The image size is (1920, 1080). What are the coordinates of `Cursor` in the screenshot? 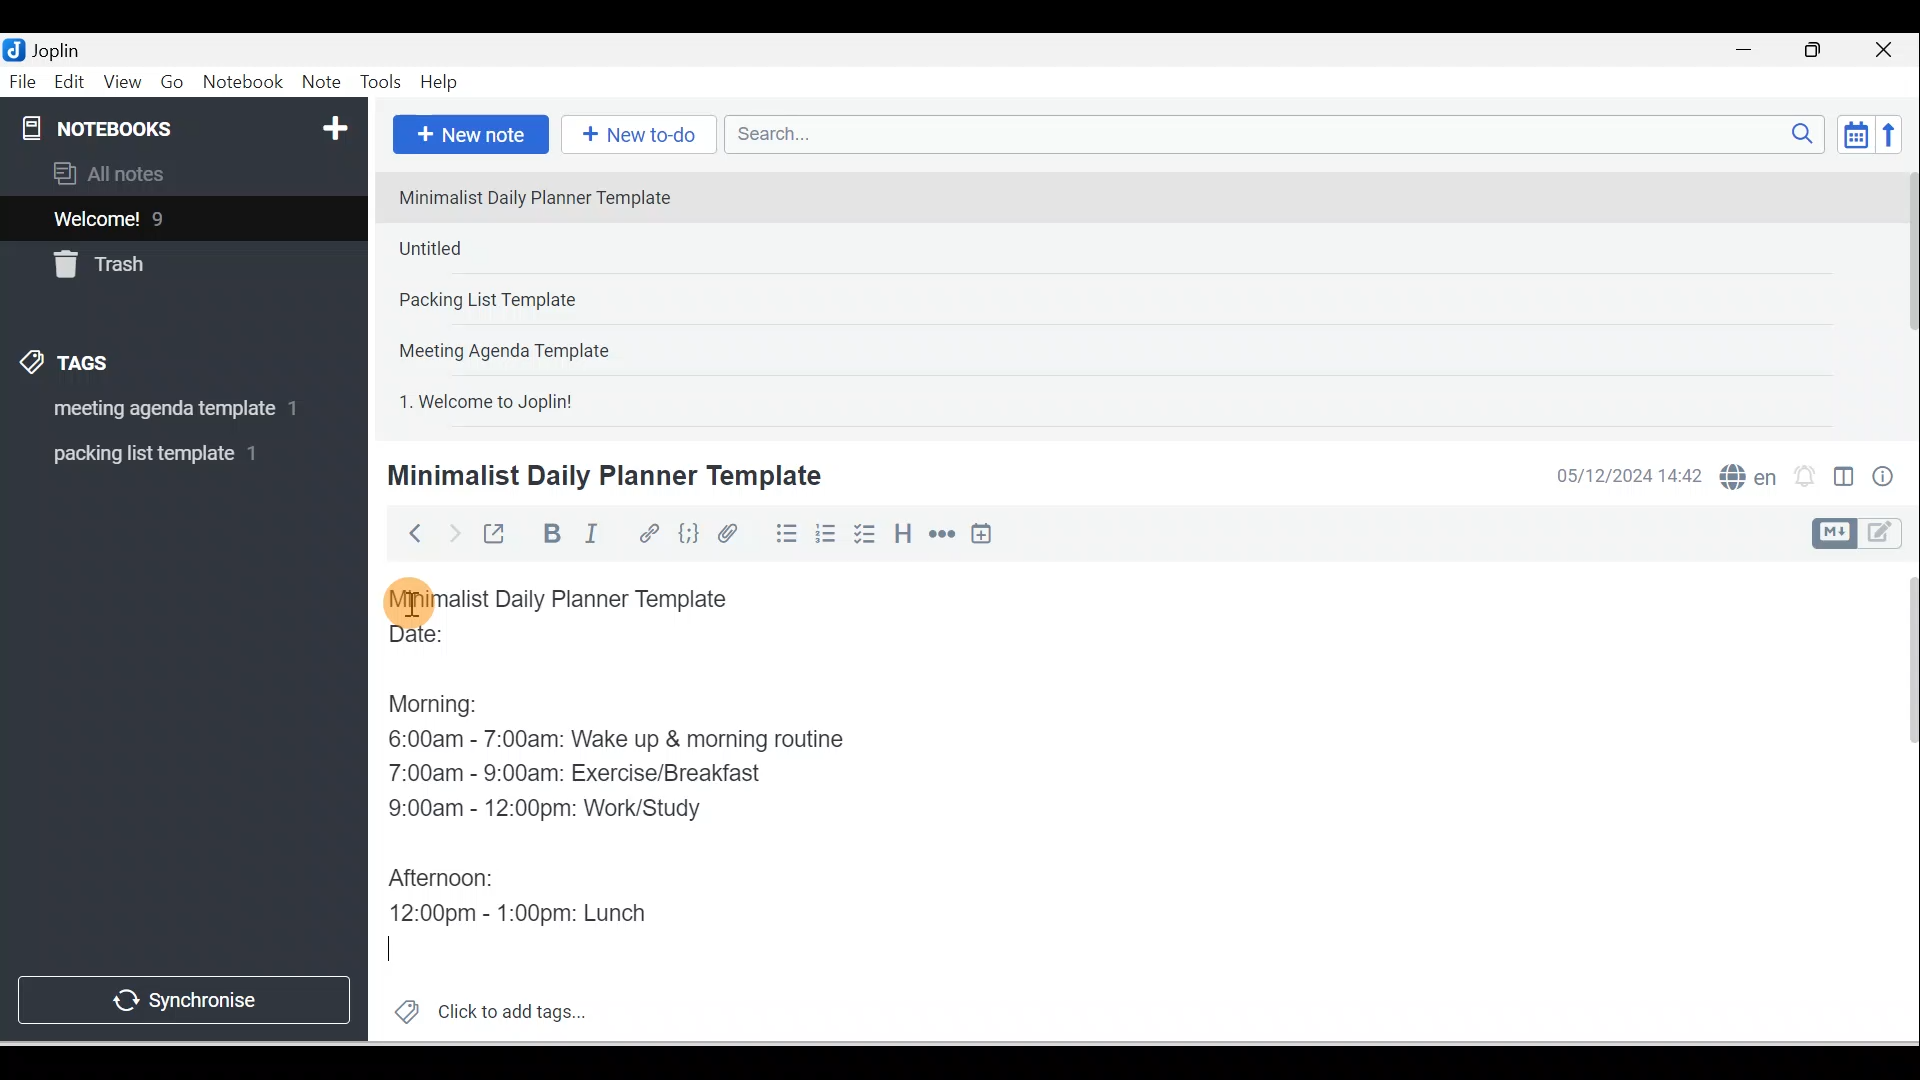 It's located at (407, 952).